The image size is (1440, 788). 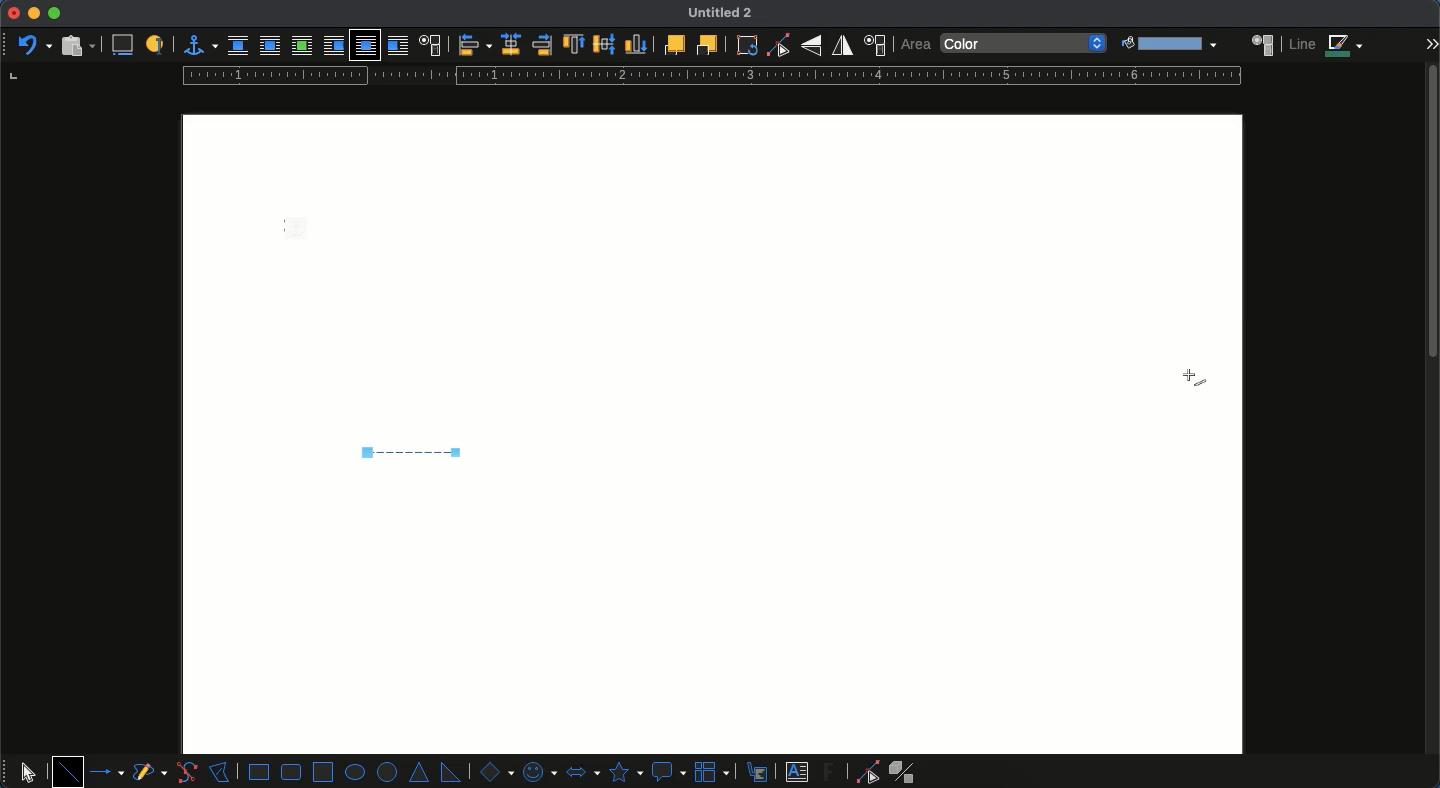 What do you see at coordinates (34, 13) in the screenshot?
I see `minimize` at bounding box center [34, 13].